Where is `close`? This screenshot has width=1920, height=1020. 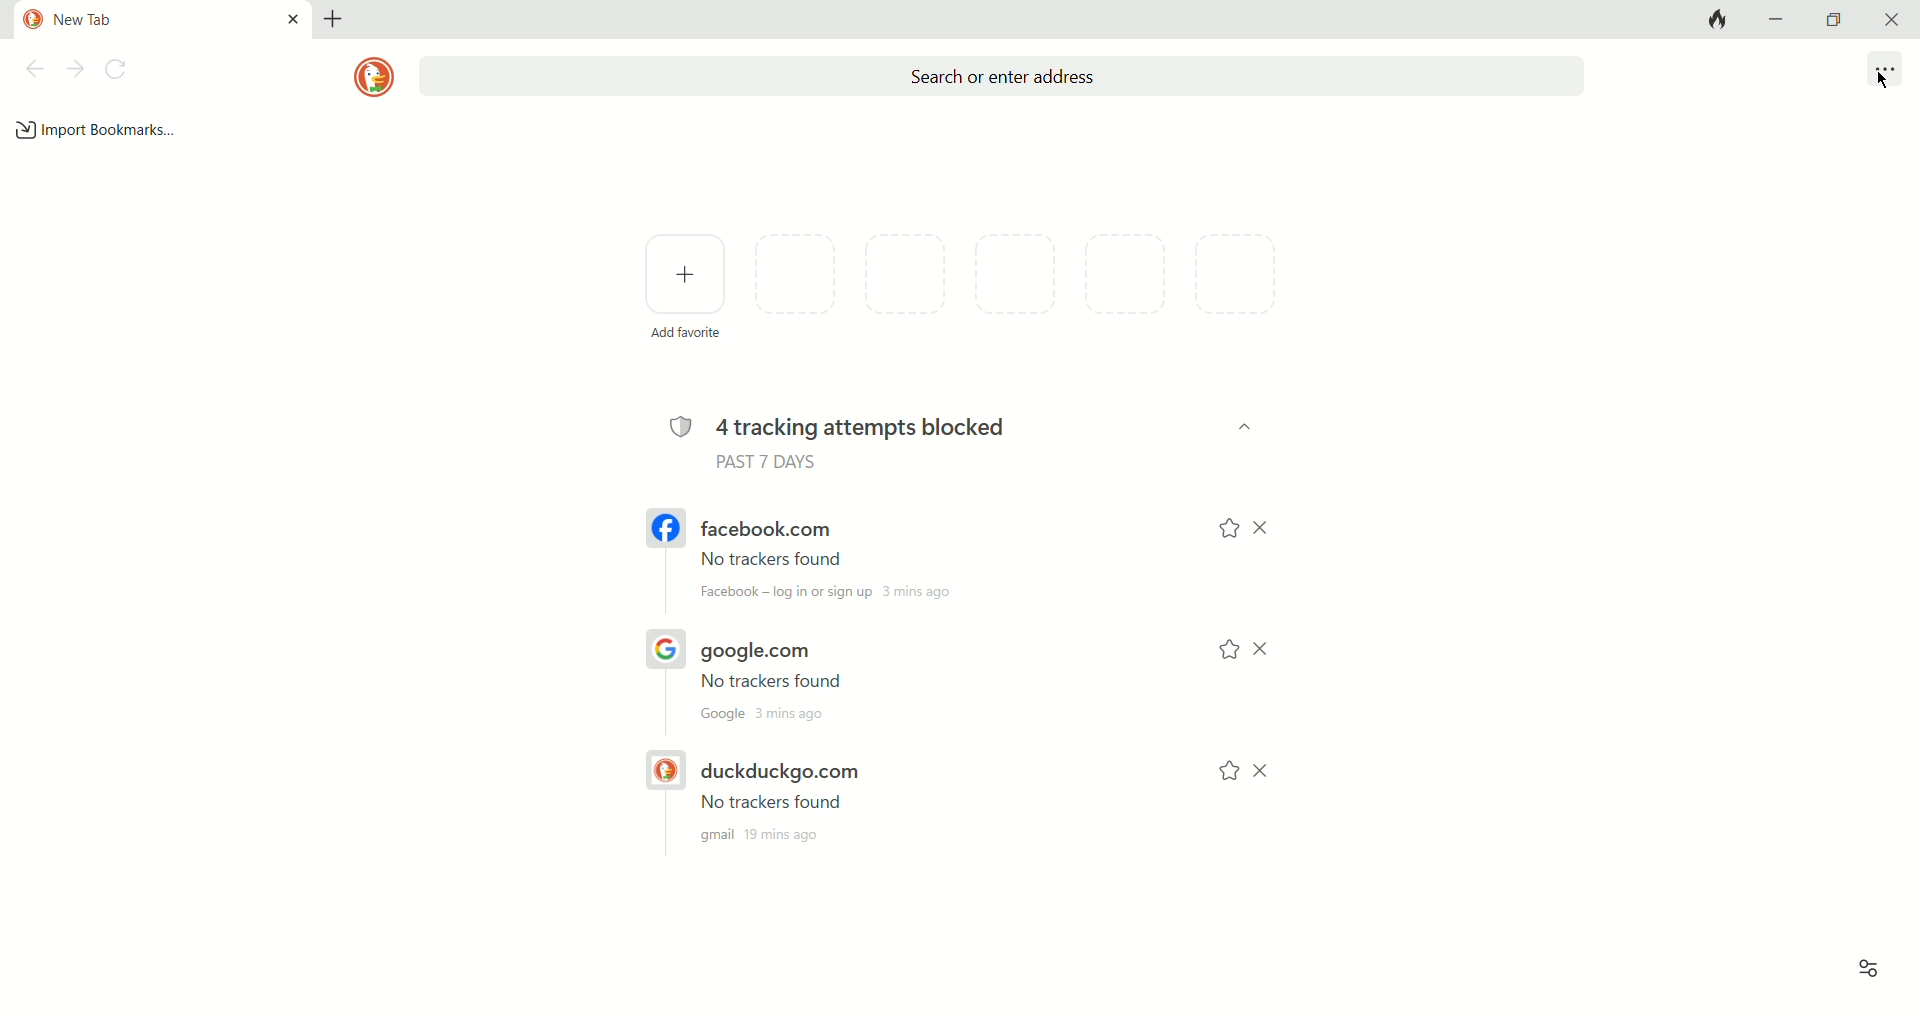 close is located at coordinates (1270, 527).